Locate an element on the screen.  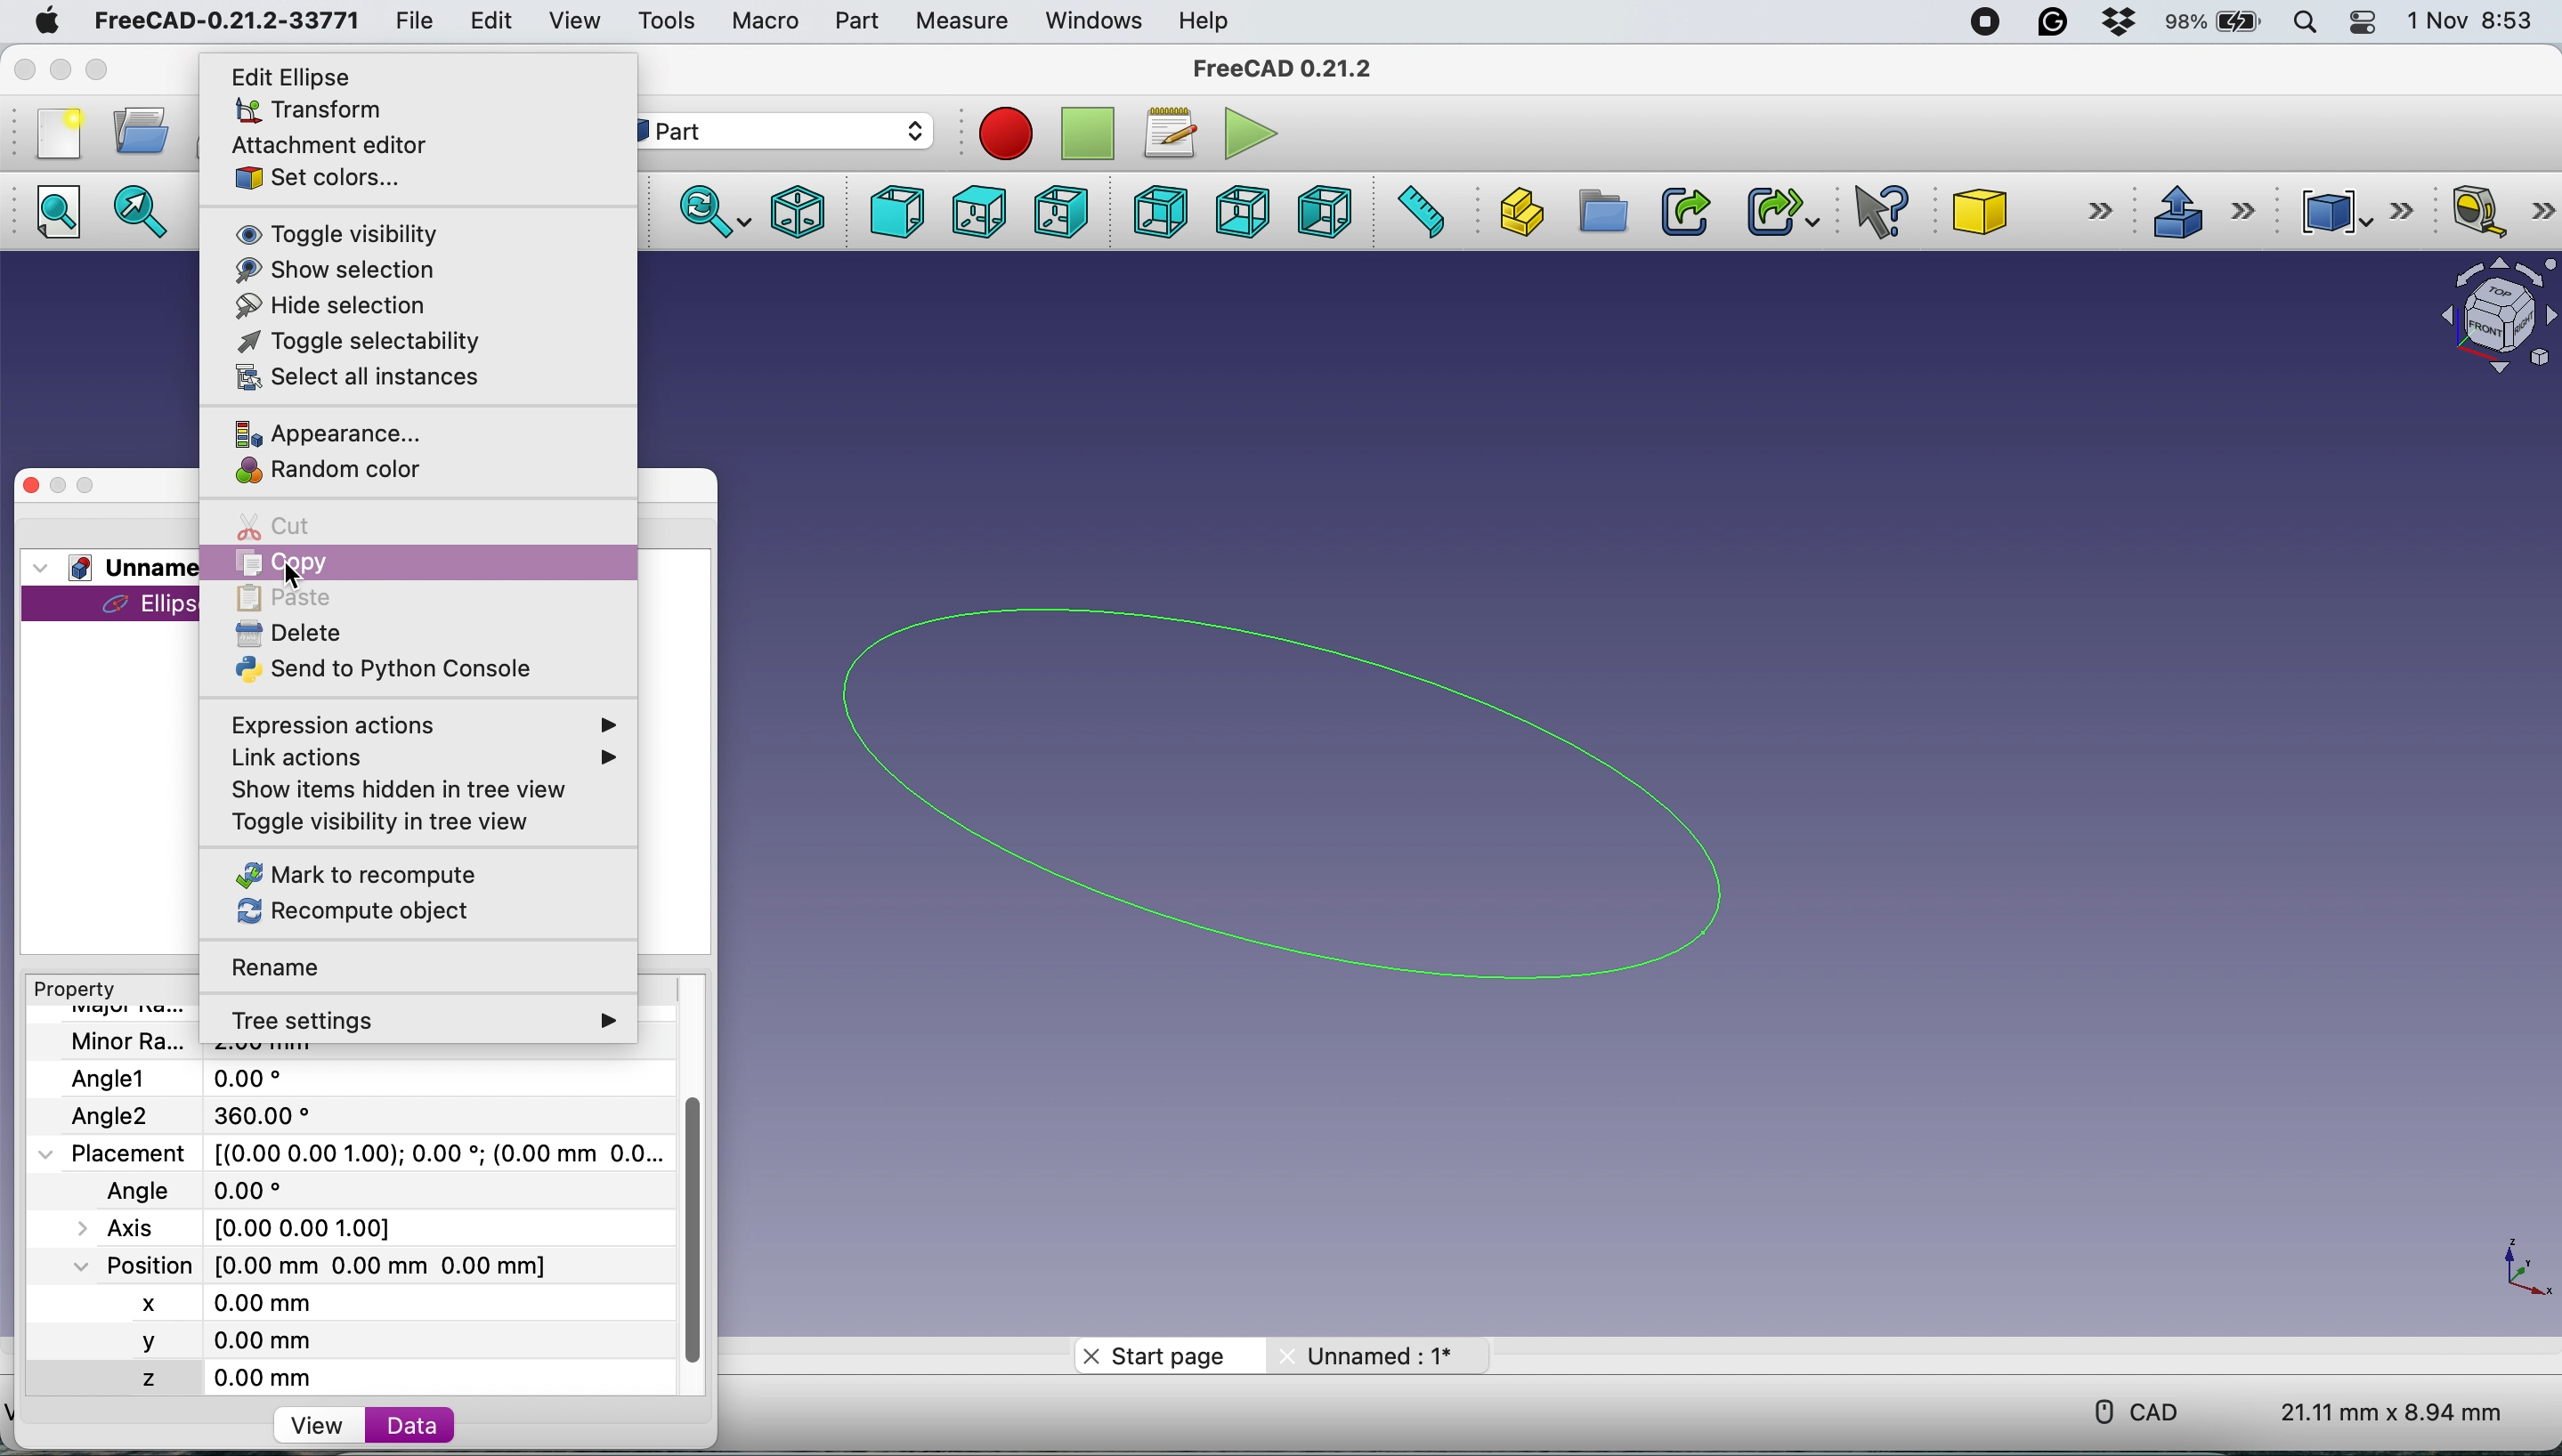
random color is located at coordinates (338, 471).